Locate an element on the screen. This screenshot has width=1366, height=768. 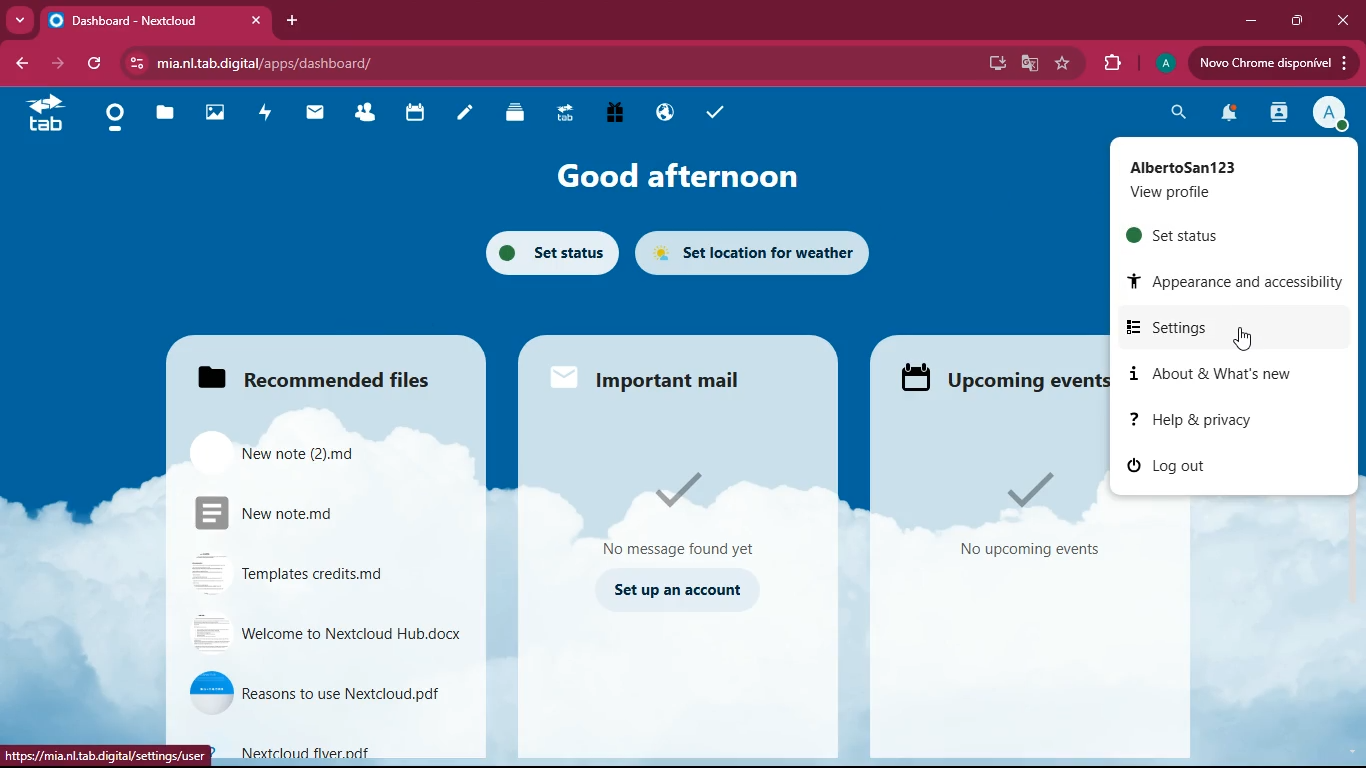
cross is located at coordinates (261, 21).